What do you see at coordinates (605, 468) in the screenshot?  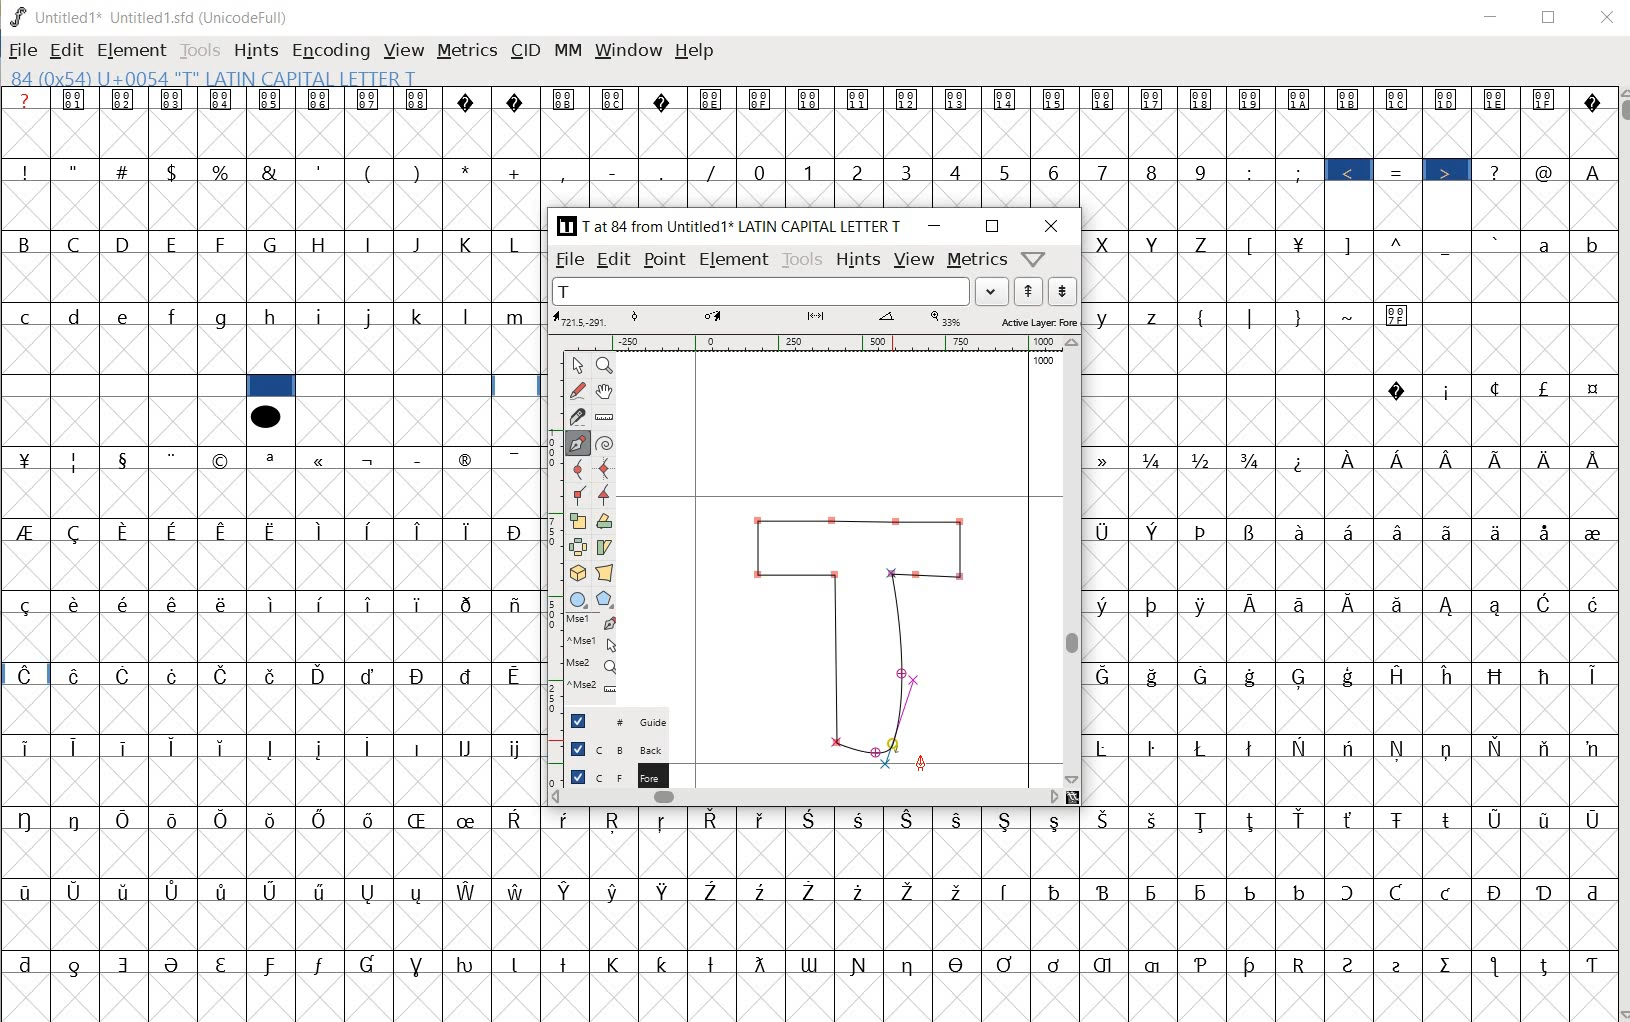 I see `HV curve` at bounding box center [605, 468].